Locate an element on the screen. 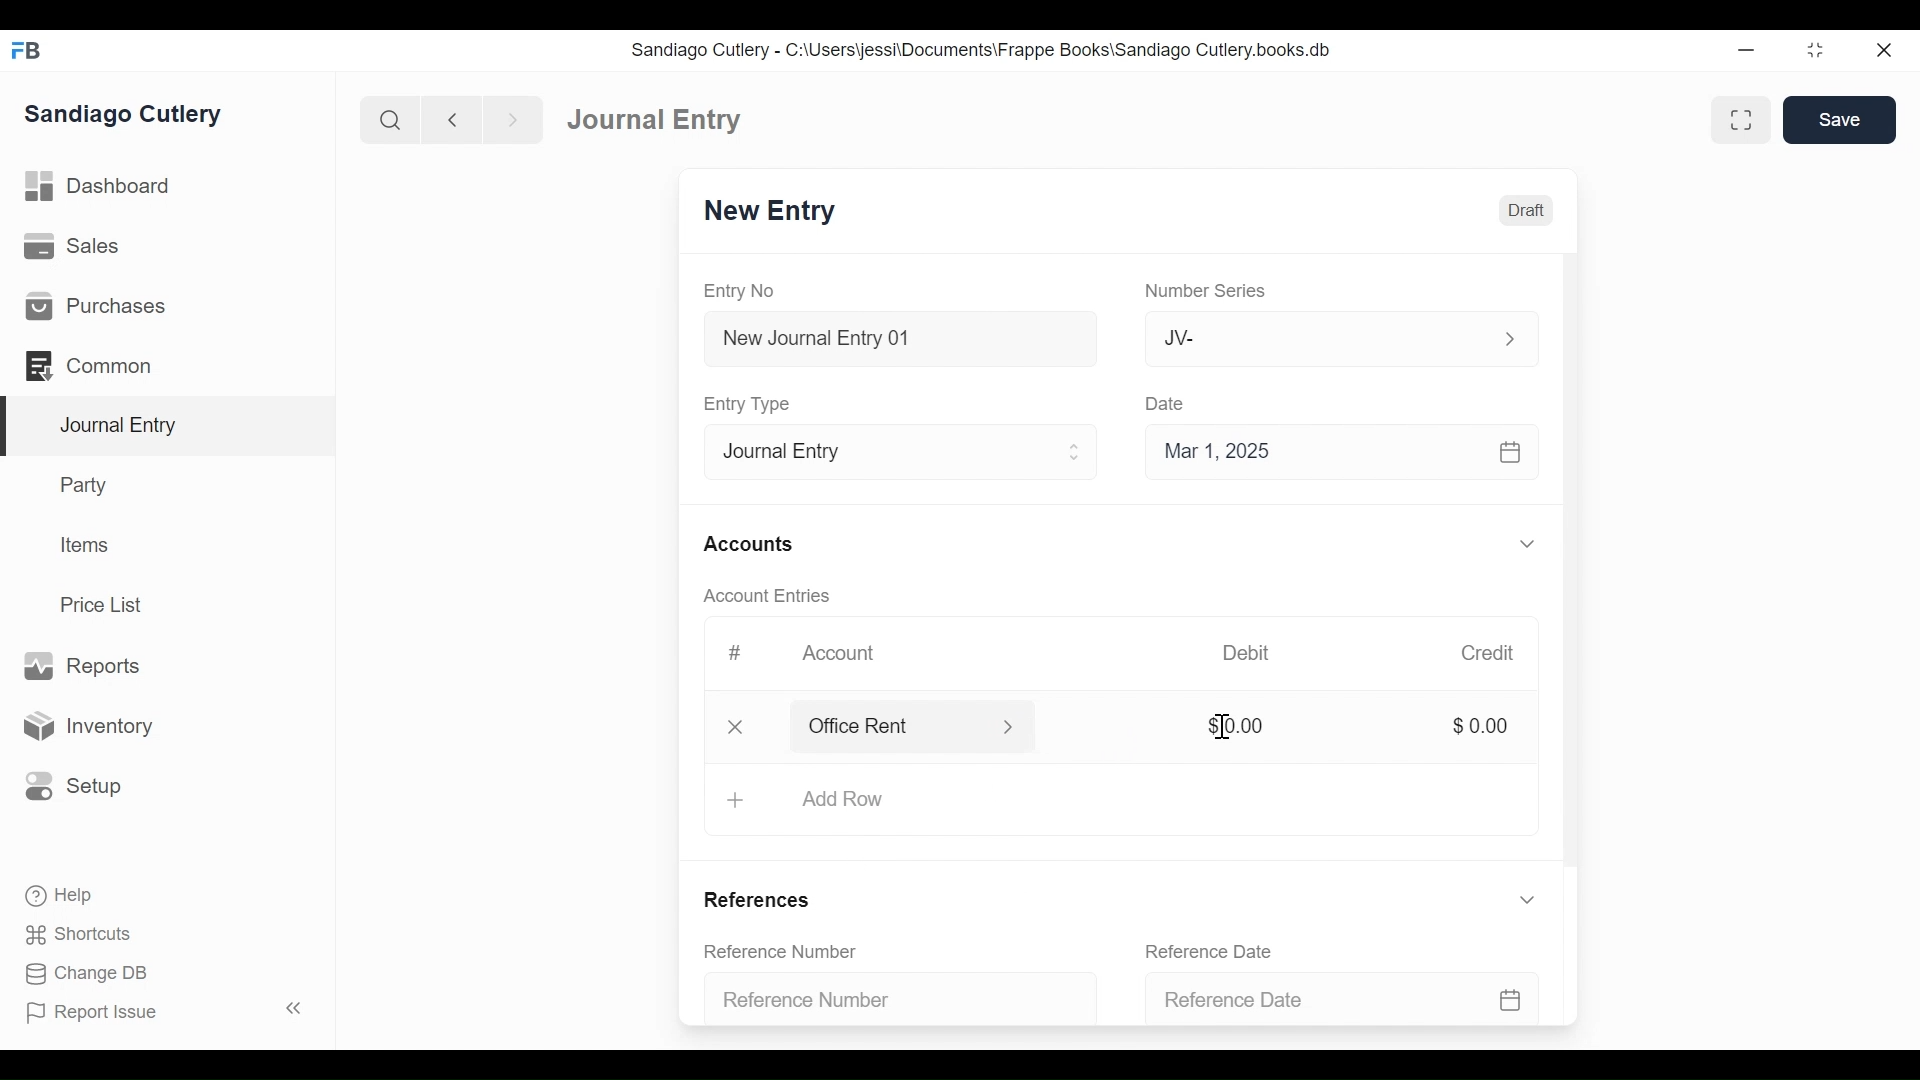 This screenshot has height=1080, width=1920. next is located at coordinates (506, 117).